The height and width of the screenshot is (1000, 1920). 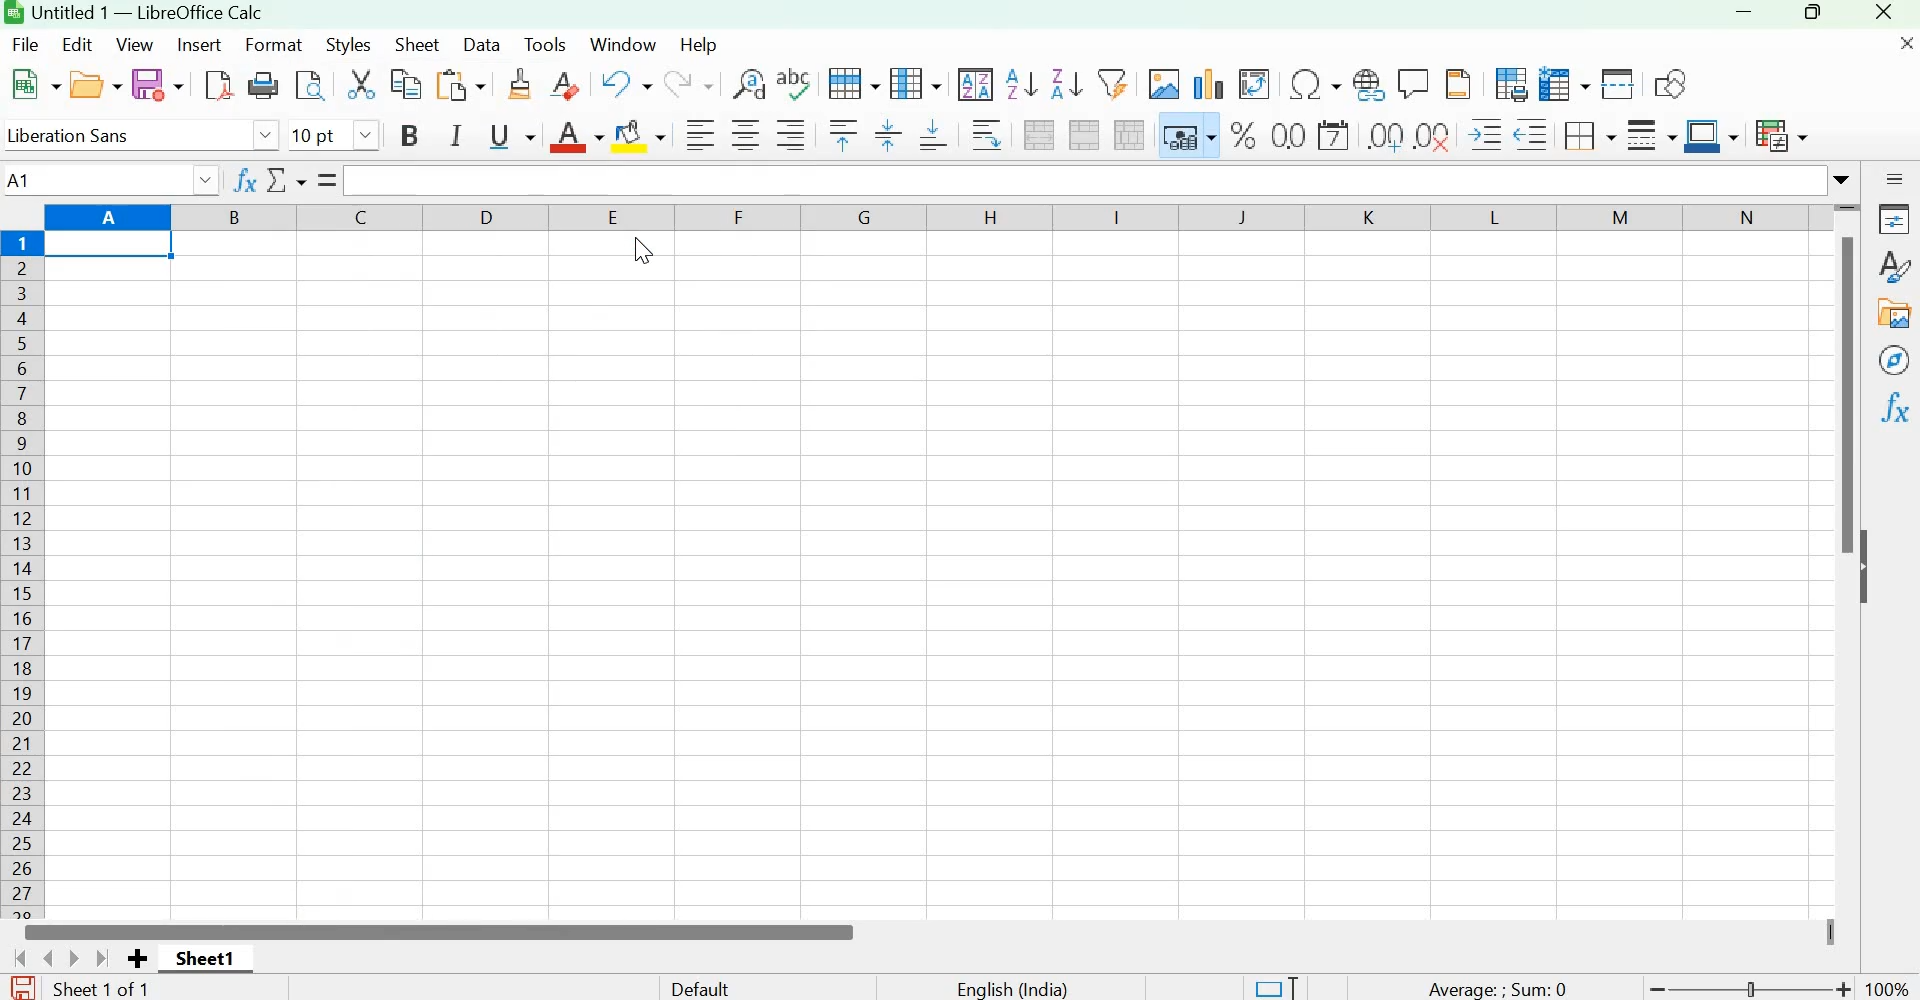 I want to click on Expand formula bar, so click(x=1845, y=179).